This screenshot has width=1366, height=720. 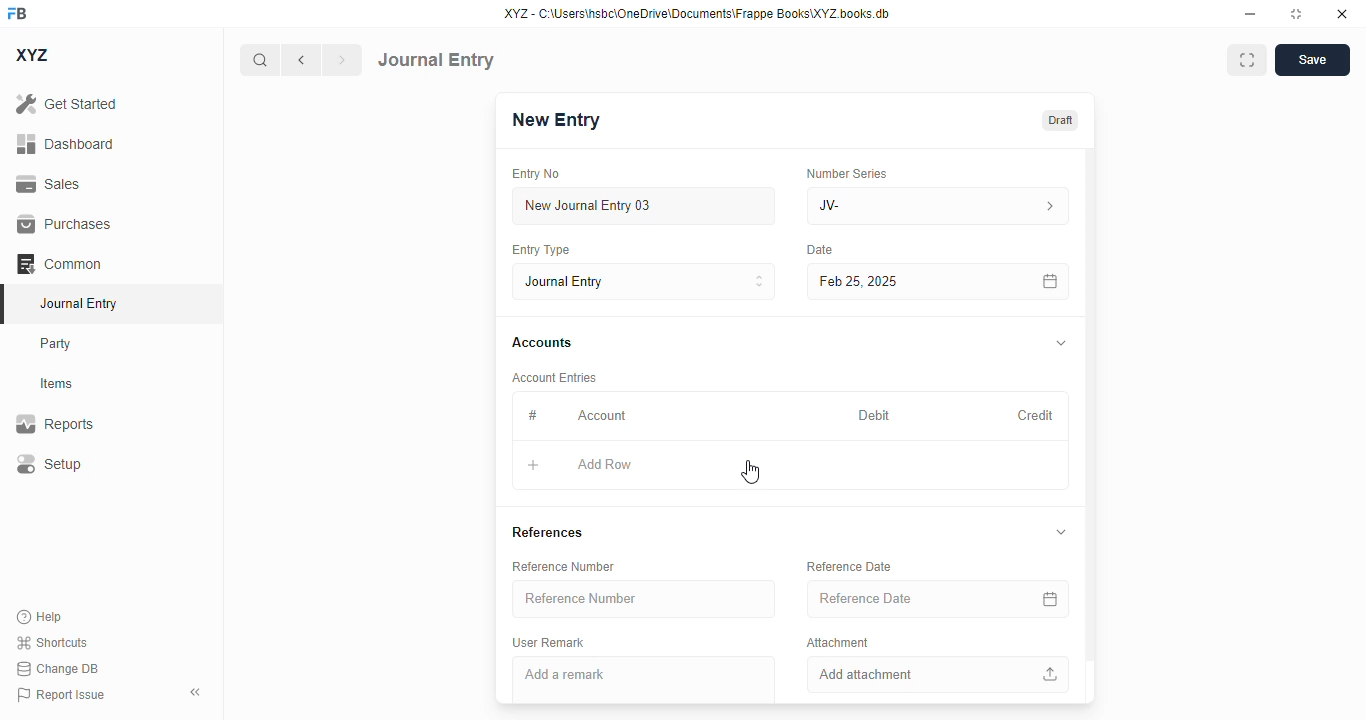 I want to click on feb 25, 2025, so click(x=910, y=282).